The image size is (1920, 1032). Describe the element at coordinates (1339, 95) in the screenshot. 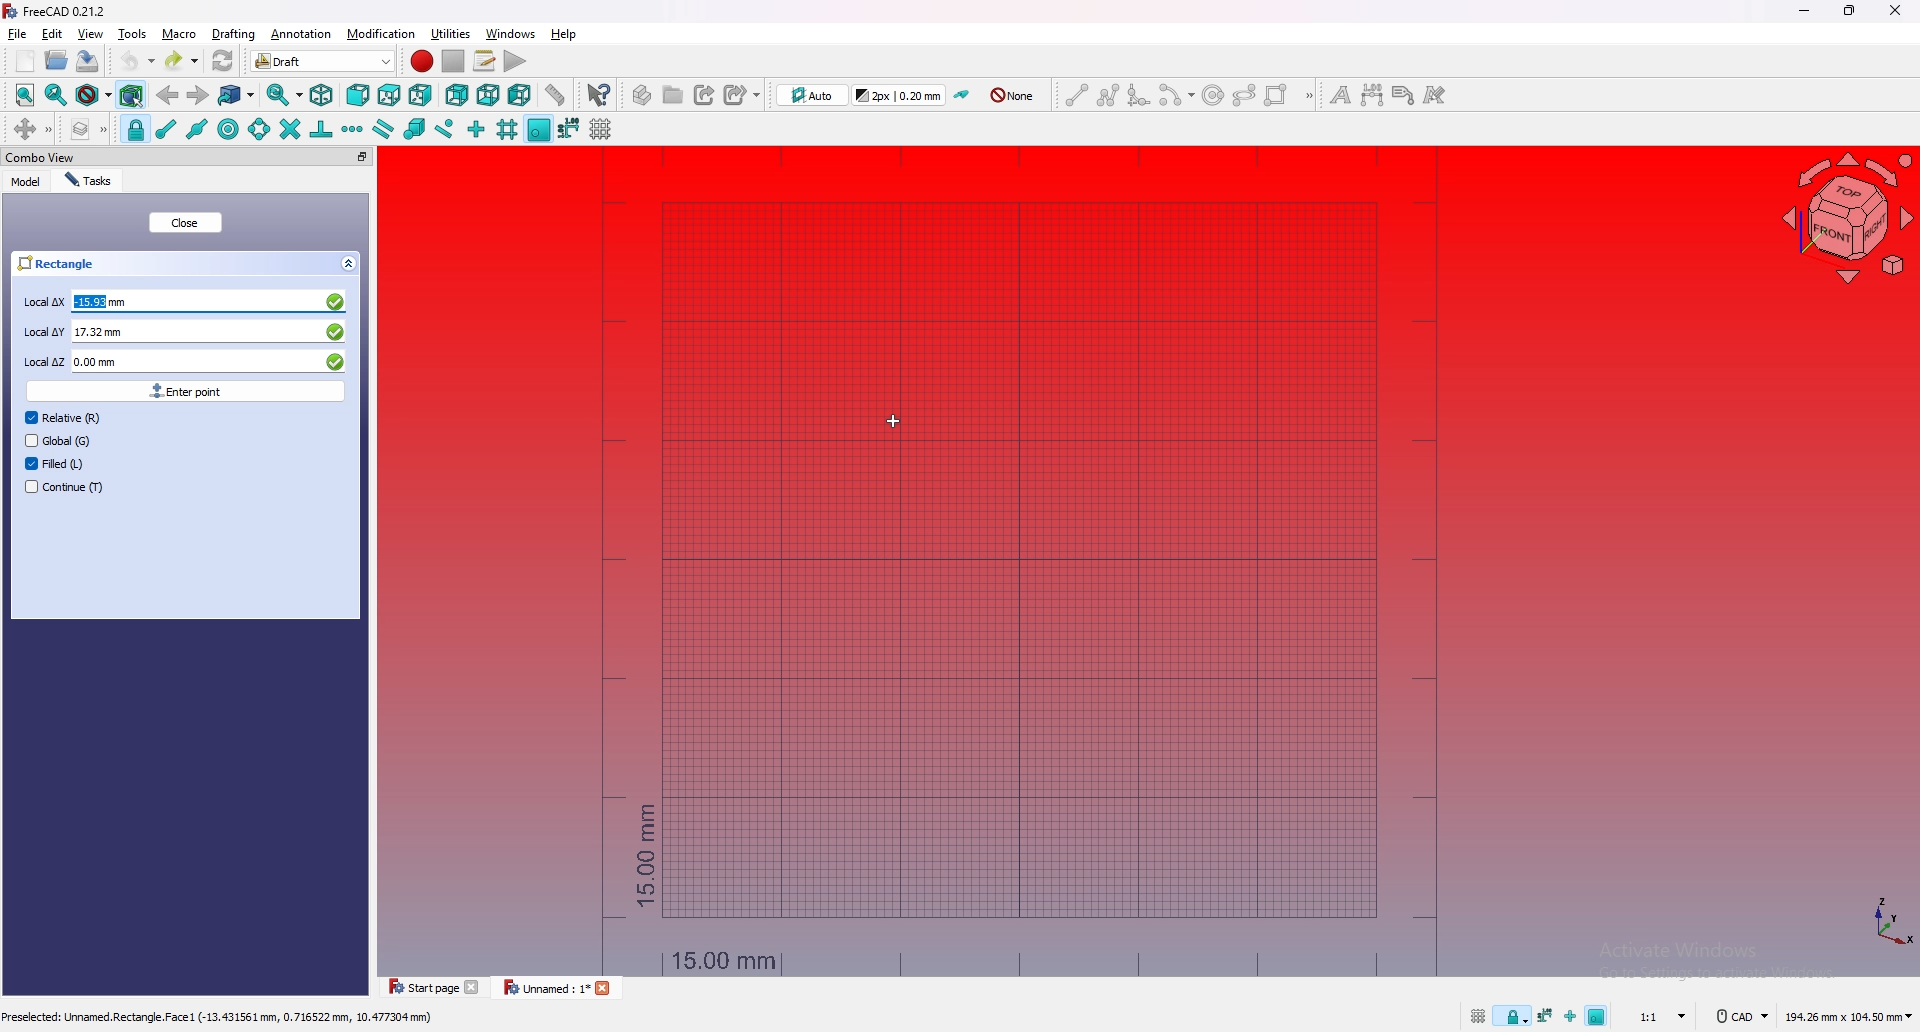

I see `text` at that location.